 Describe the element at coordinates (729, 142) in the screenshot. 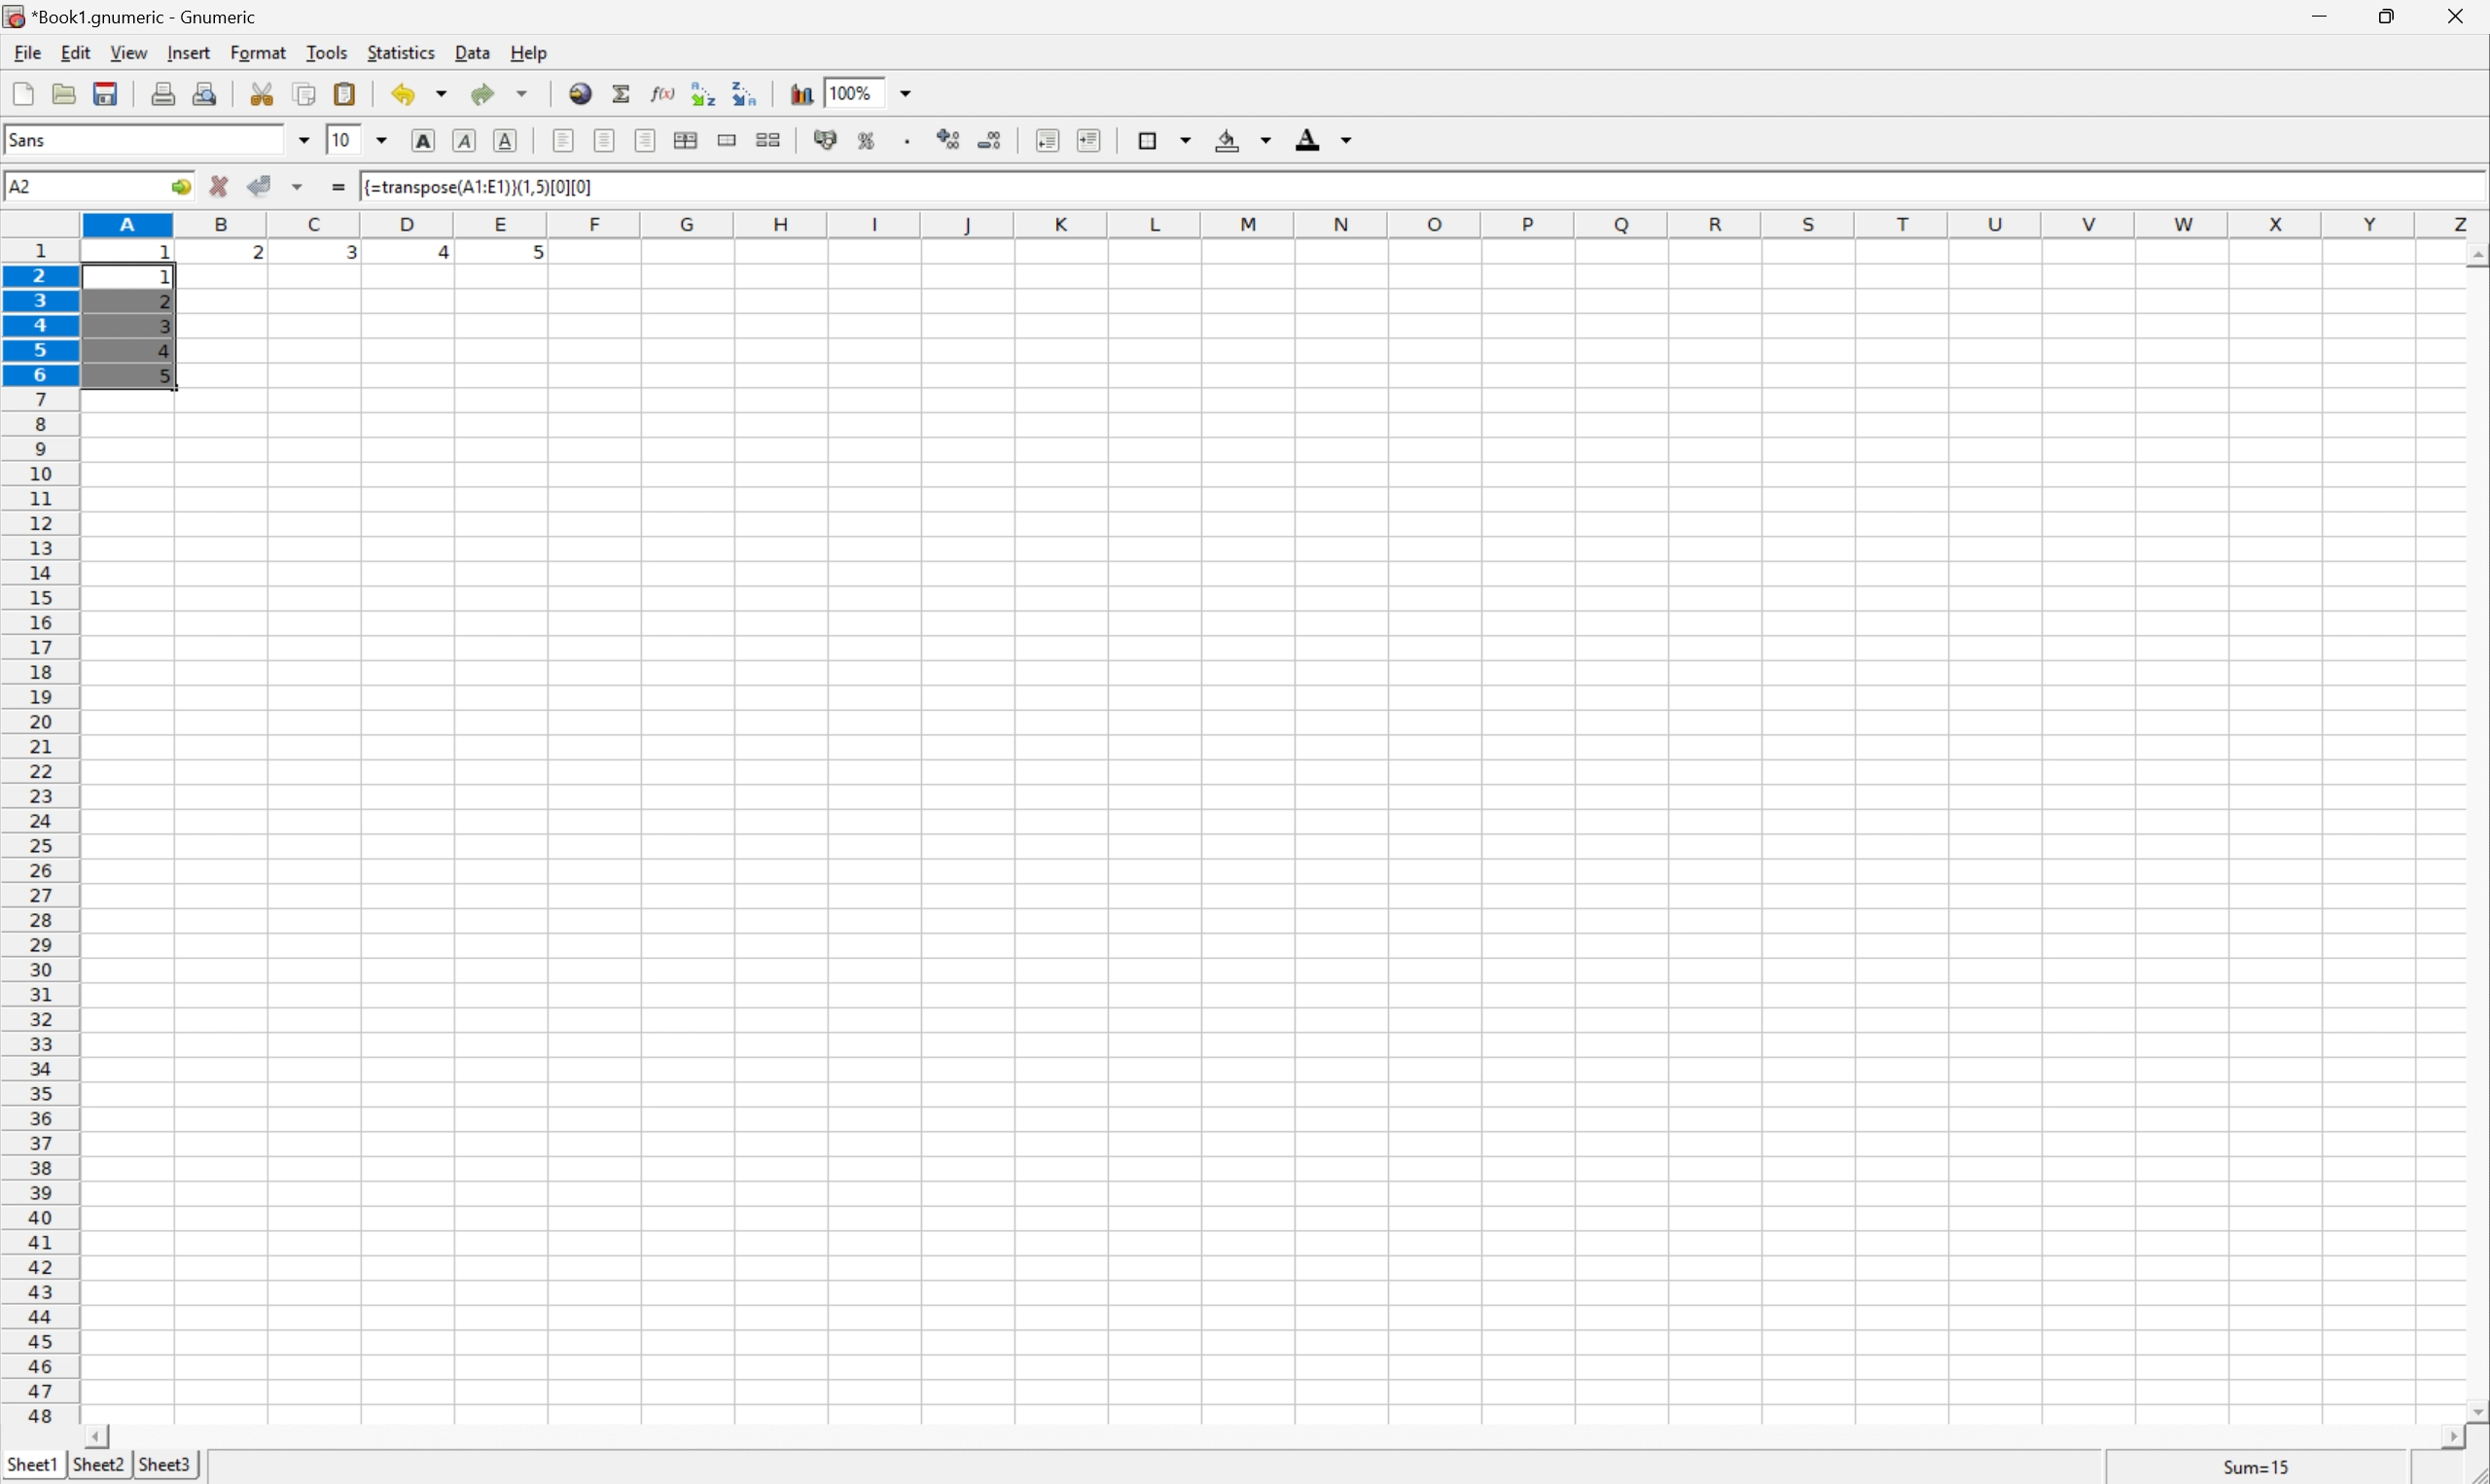

I see `merge a range of cells` at that location.